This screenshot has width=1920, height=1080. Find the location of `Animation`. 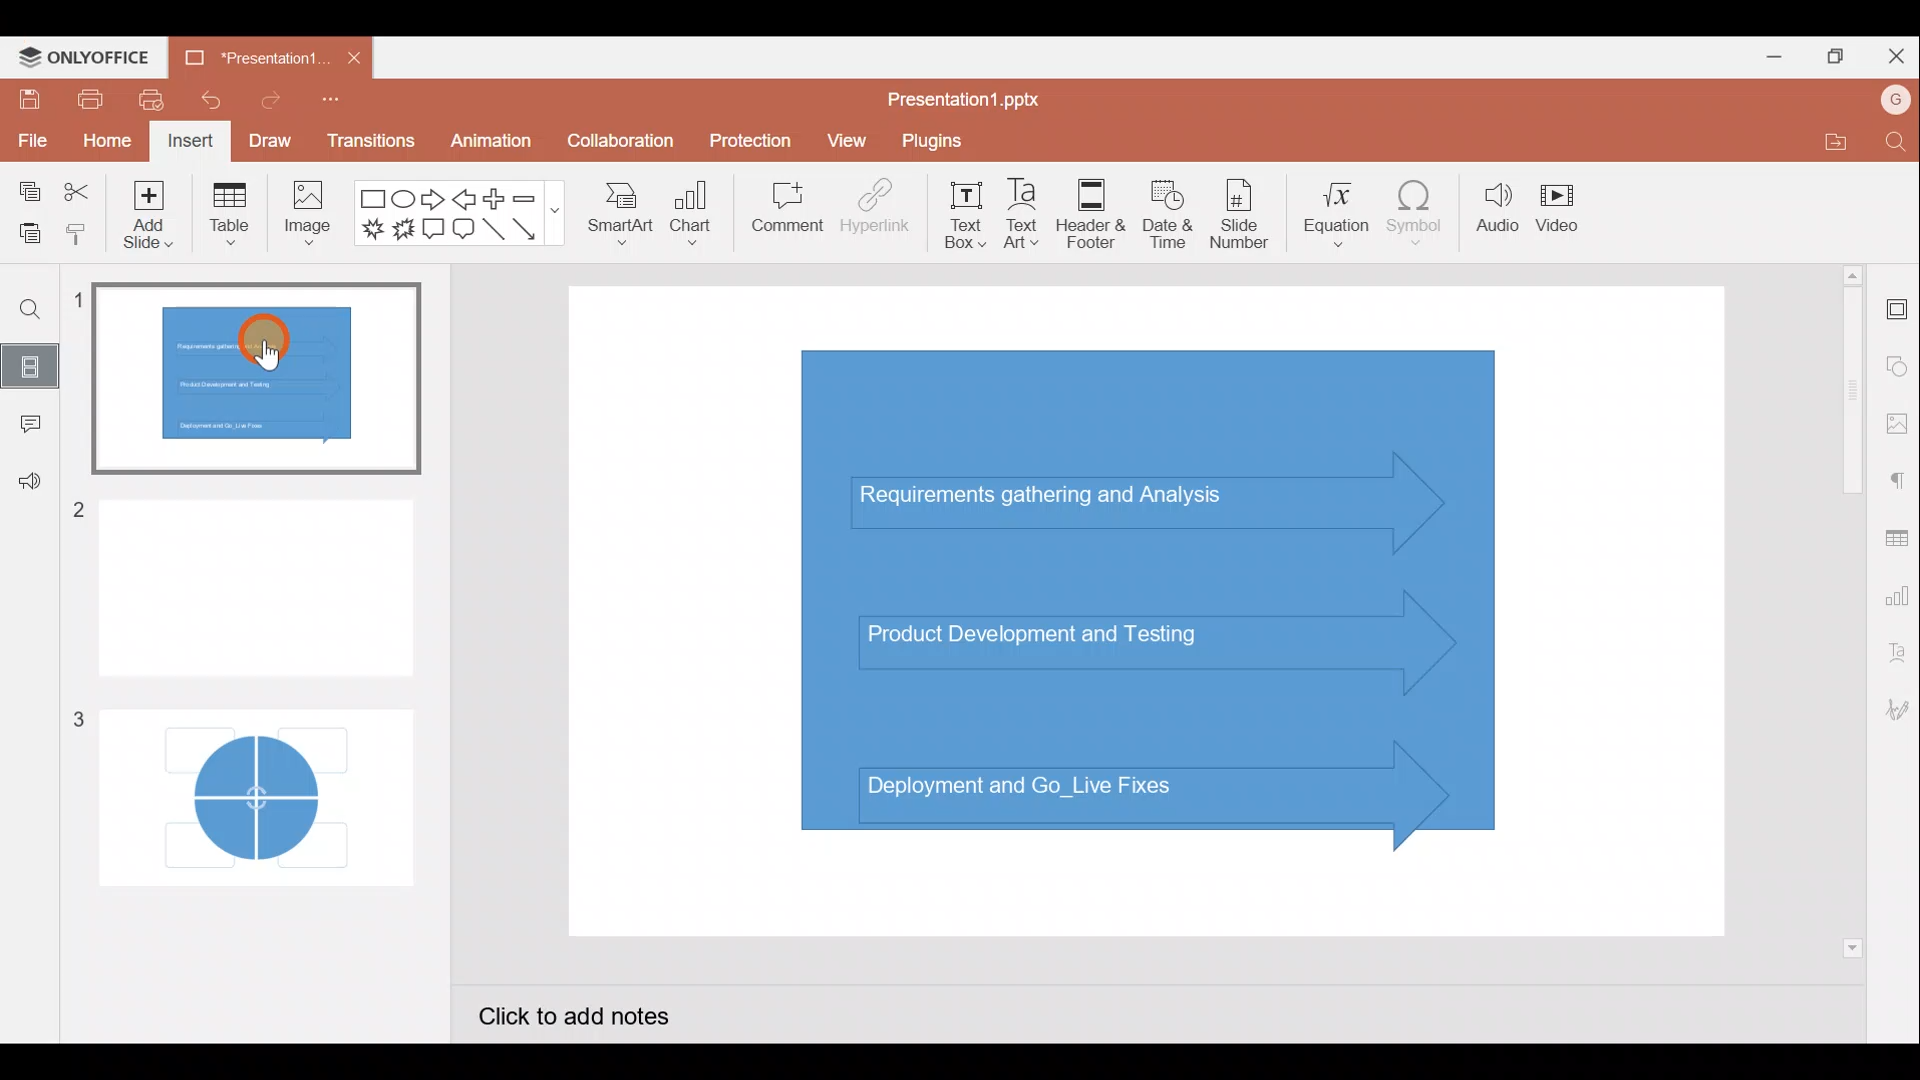

Animation is located at coordinates (487, 140).